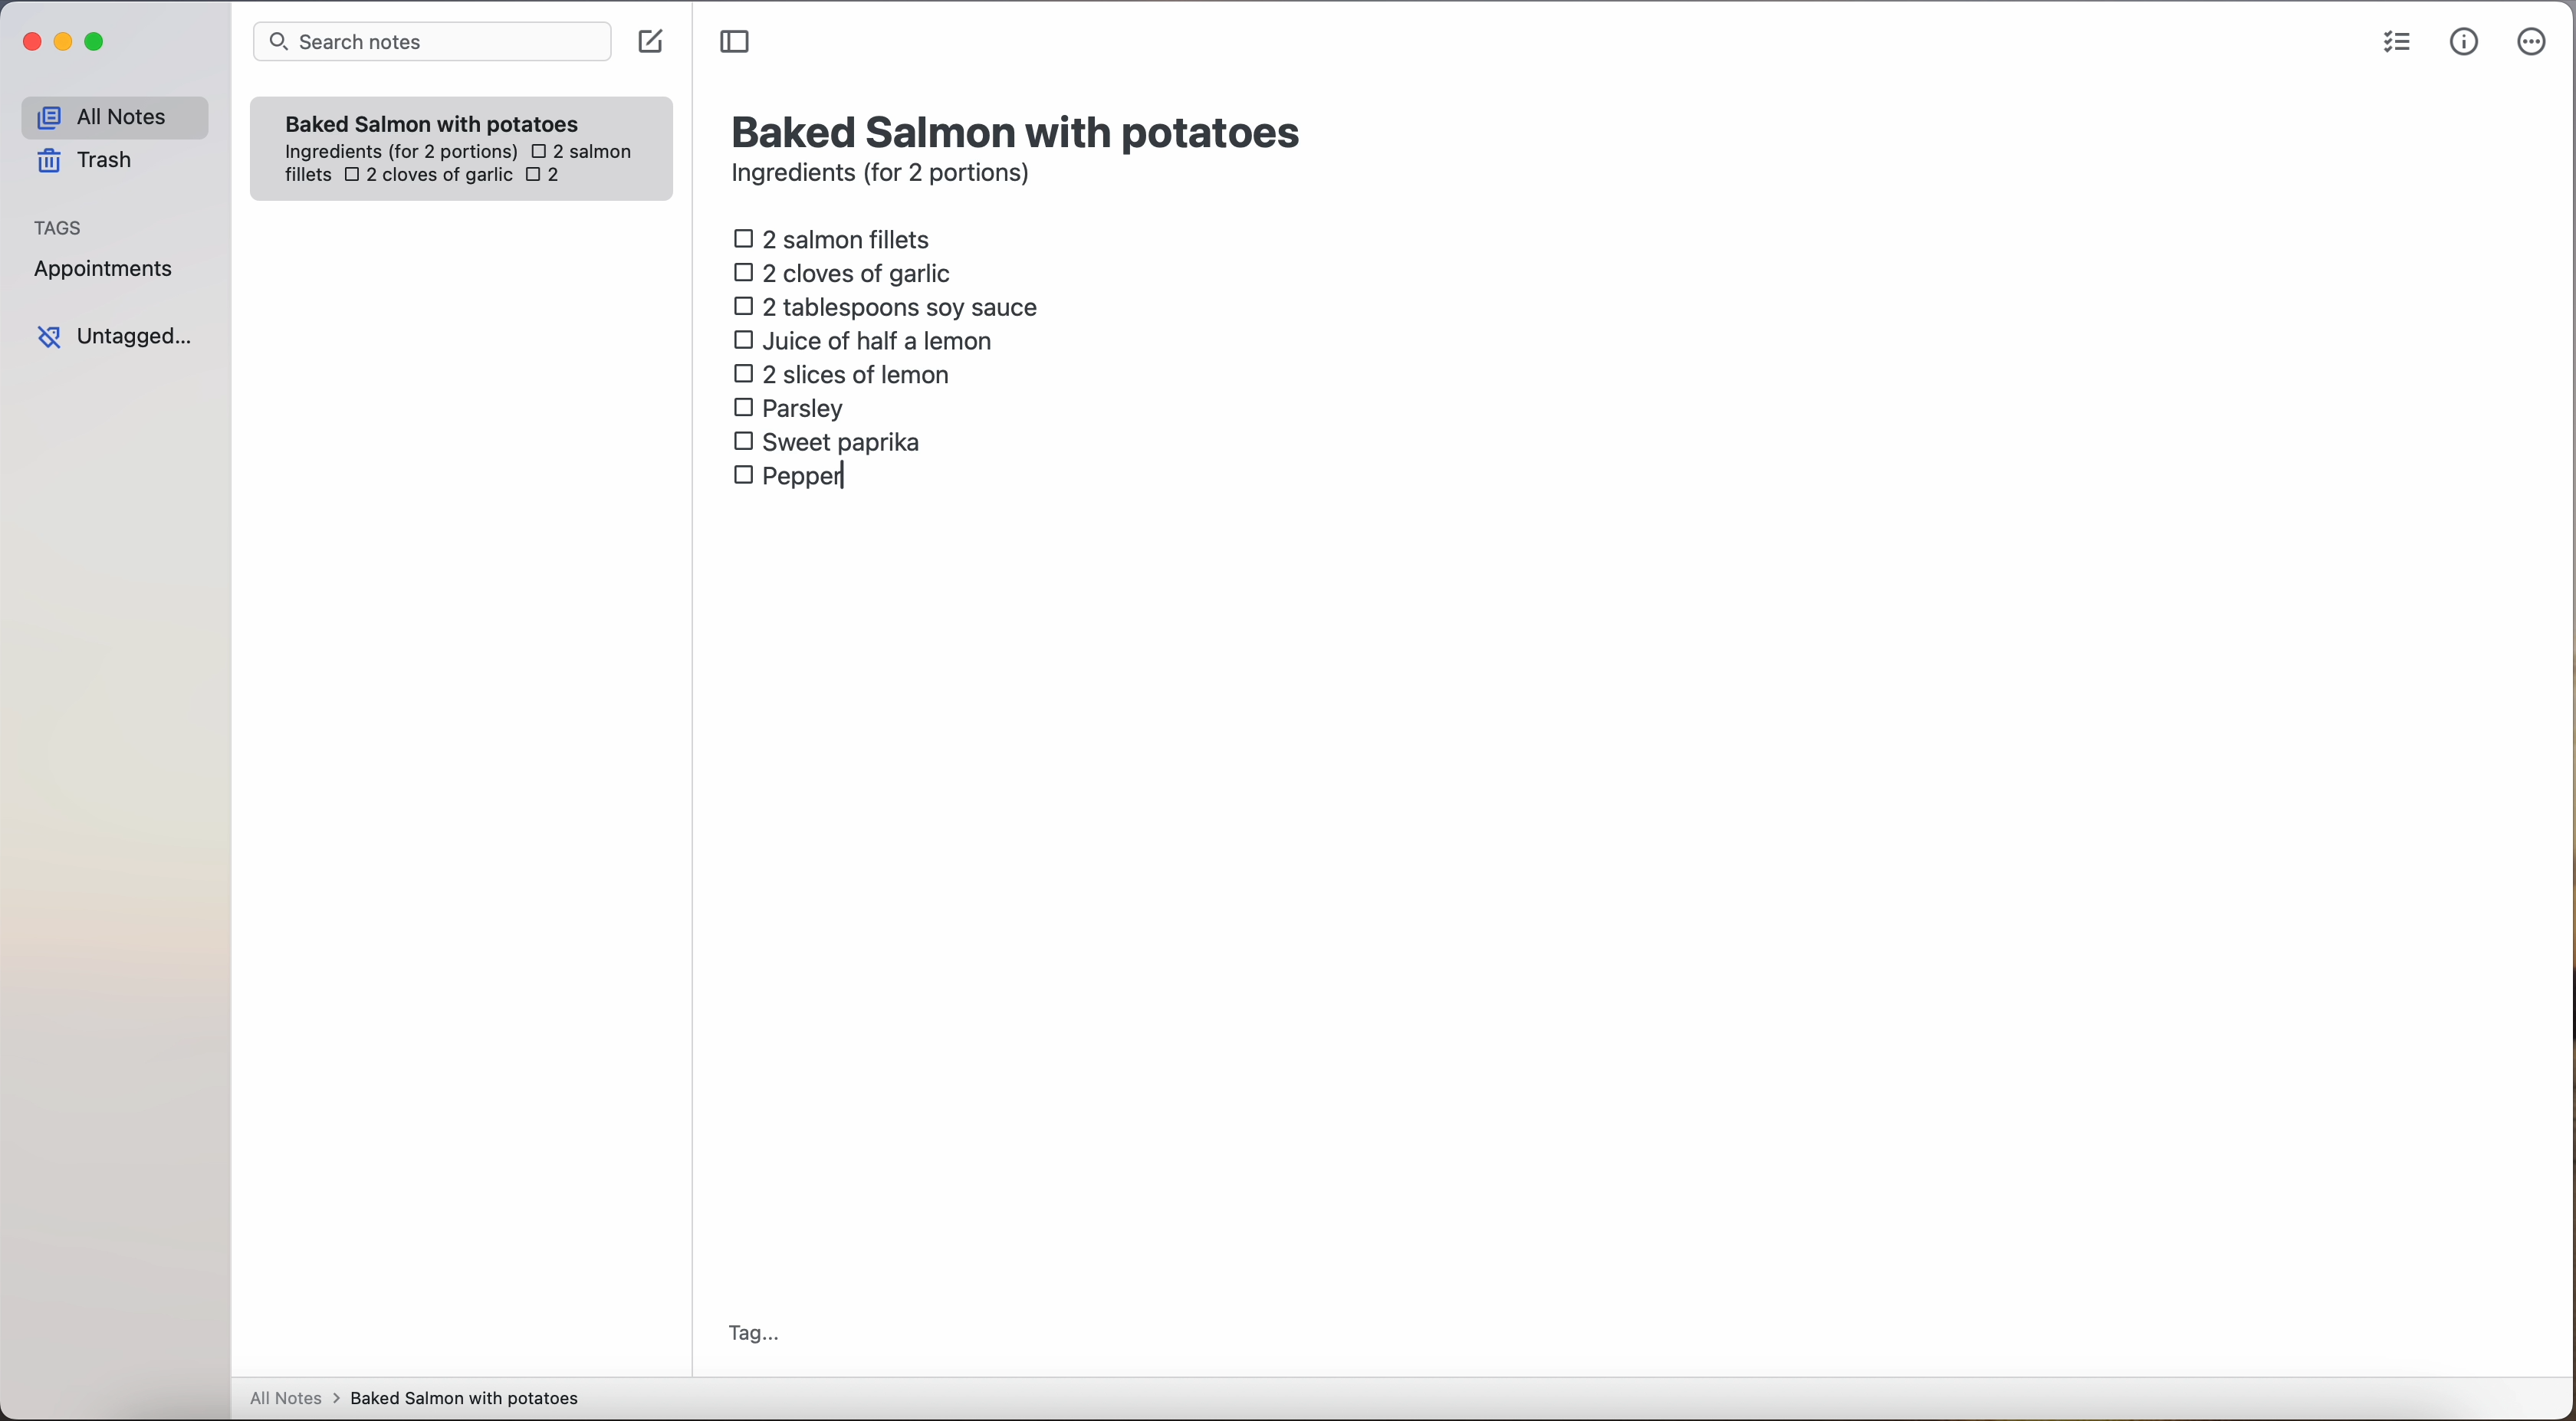  I want to click on pepper, so click(792, 480).